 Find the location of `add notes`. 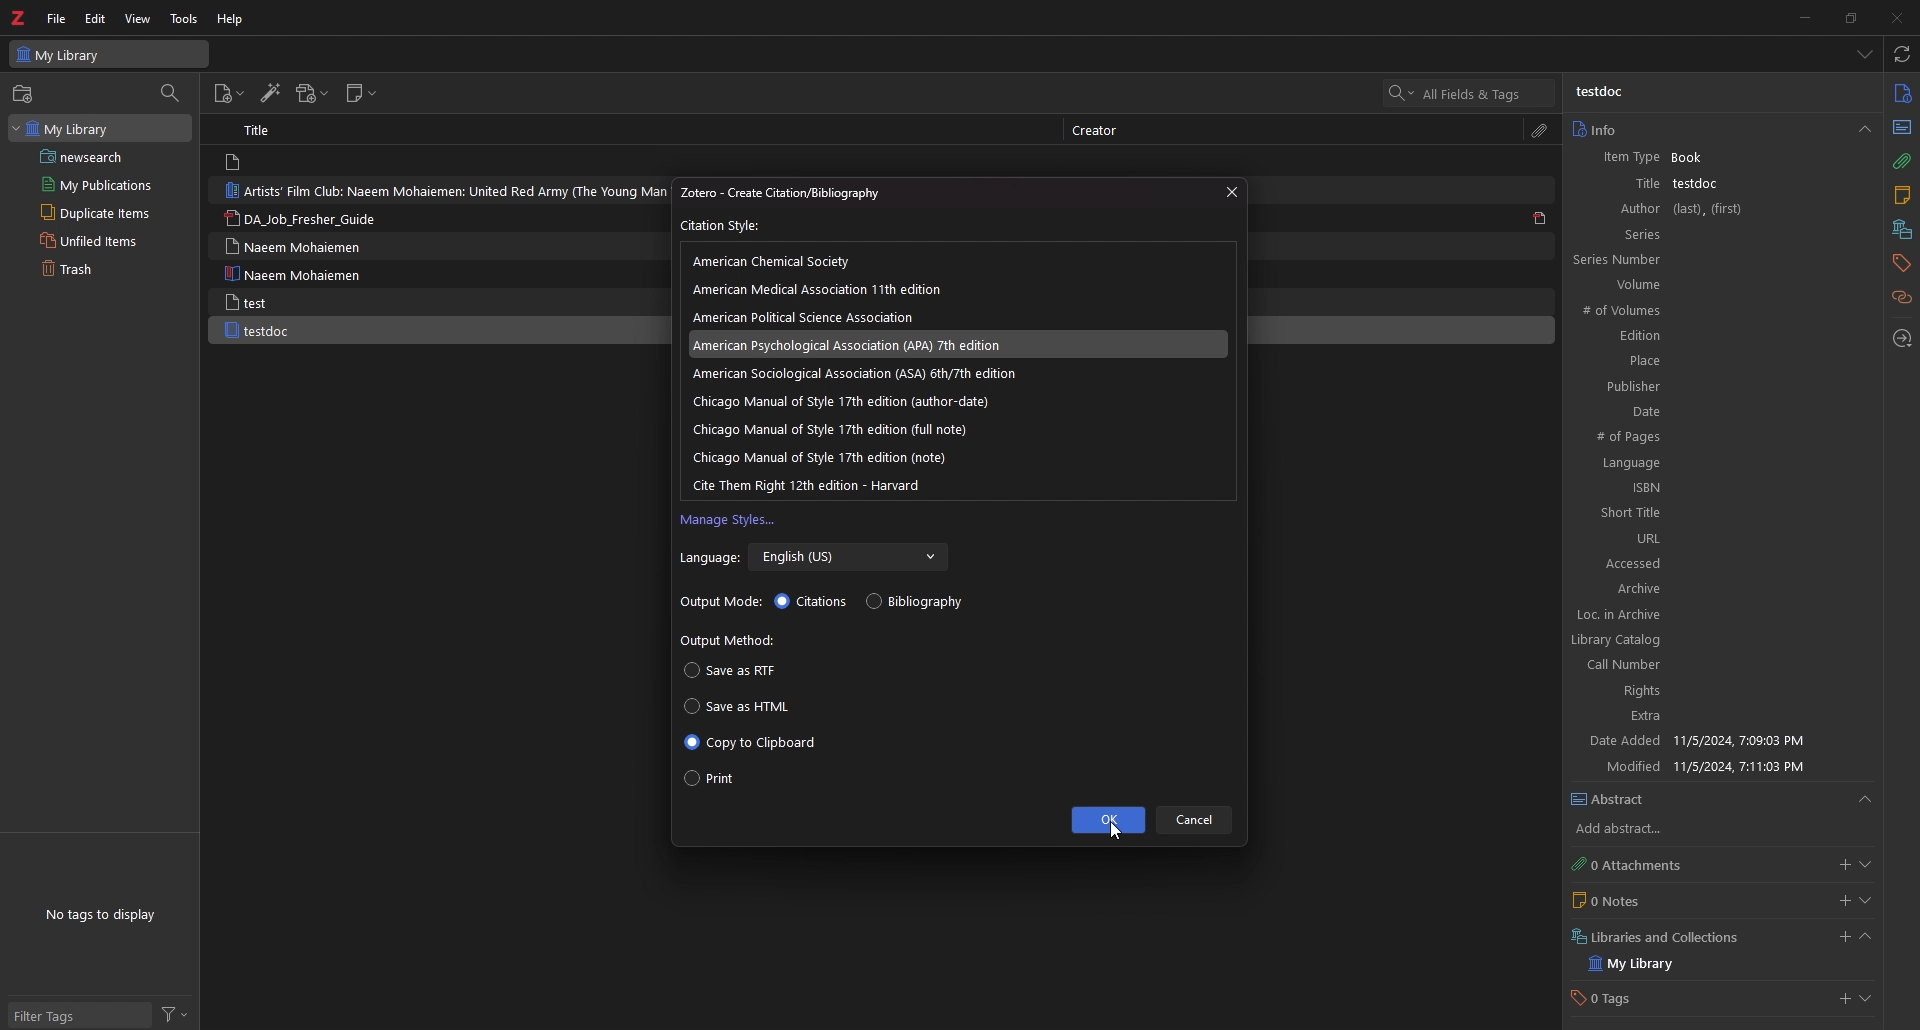

add notes is located at coordinates (1844, 901).